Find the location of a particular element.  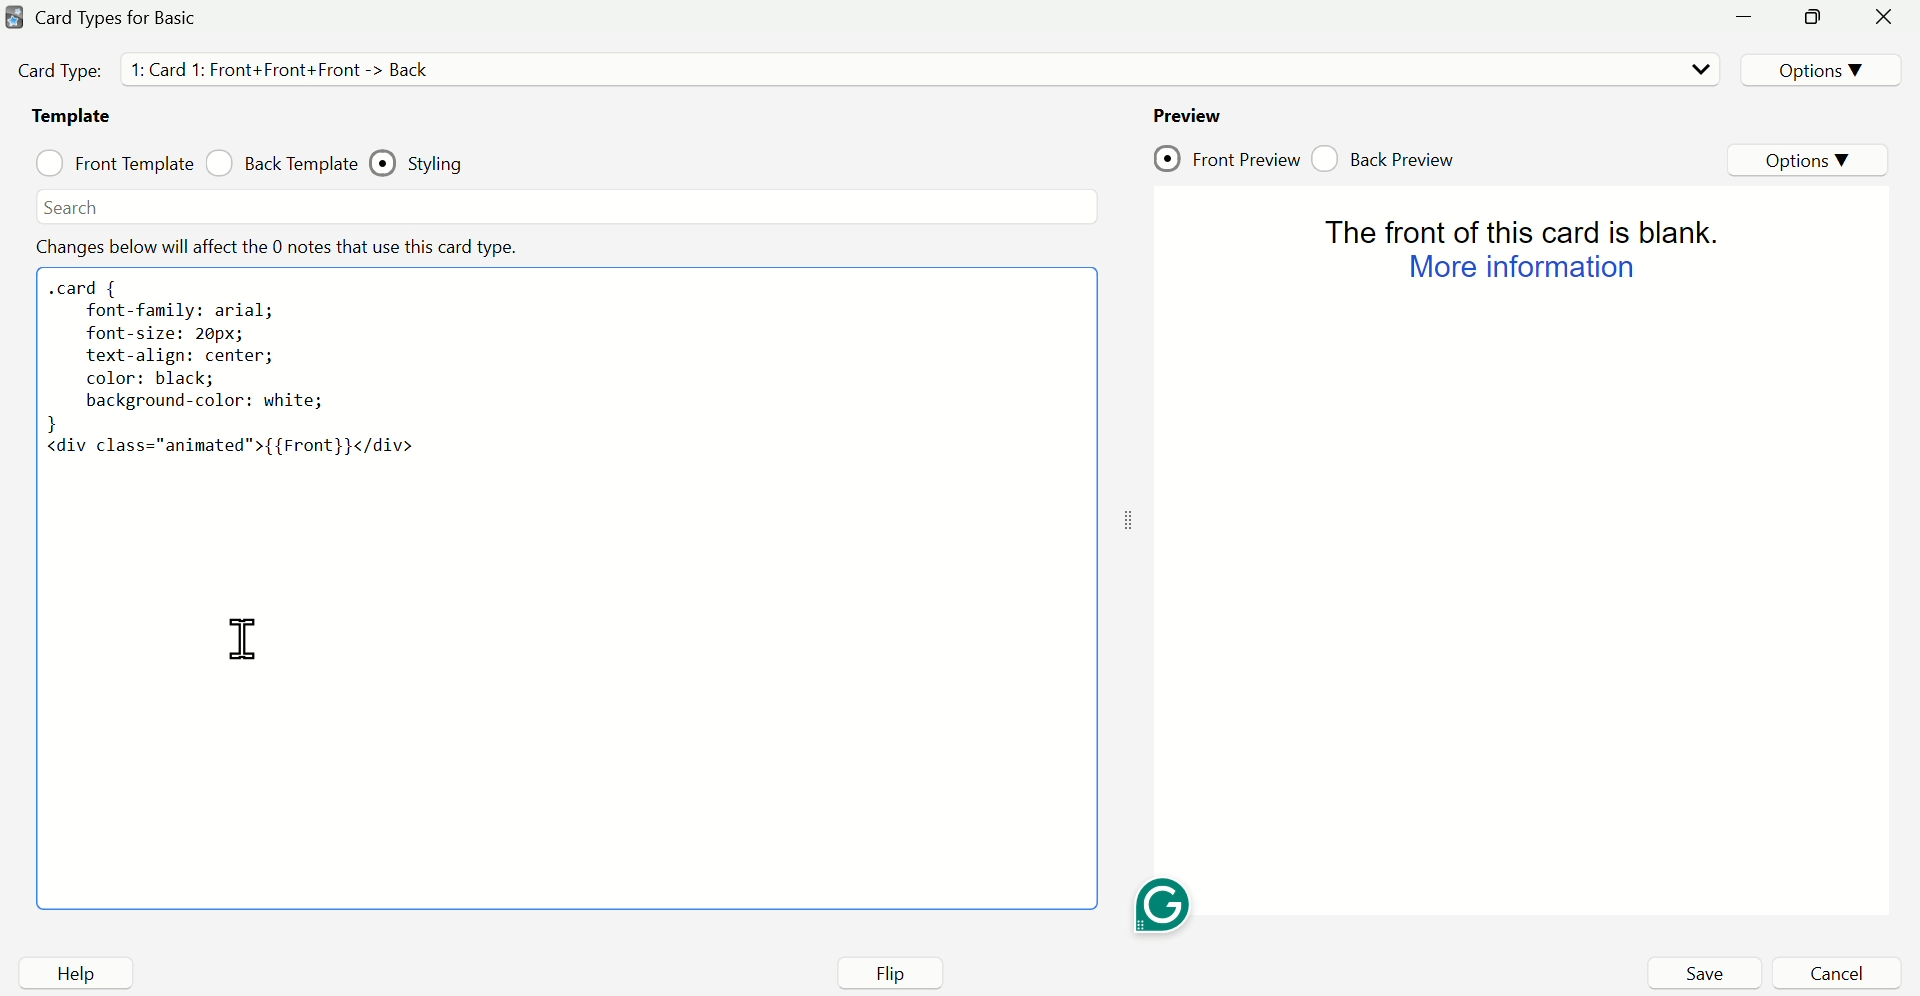

Front Template is located at coordinates (114, 163).